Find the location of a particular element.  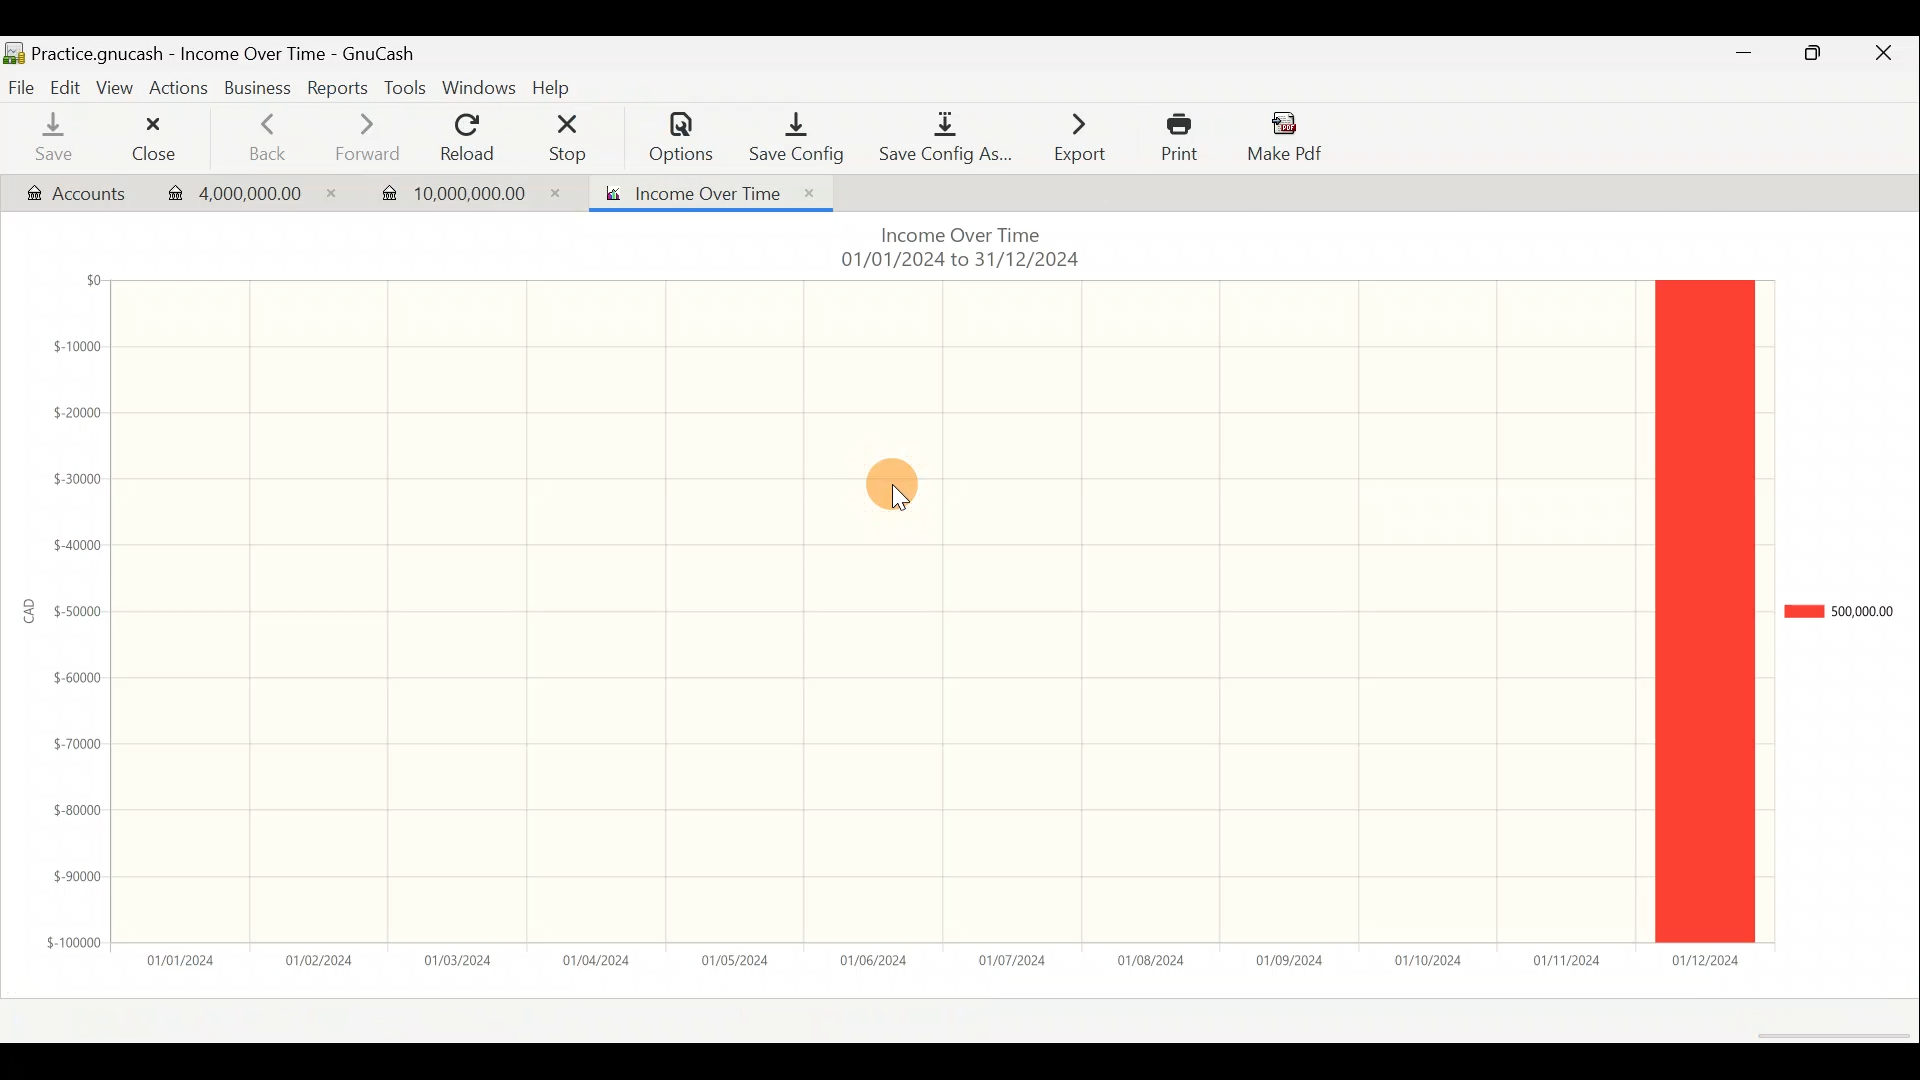

Income Over Time is located at coordinates (711, 192).